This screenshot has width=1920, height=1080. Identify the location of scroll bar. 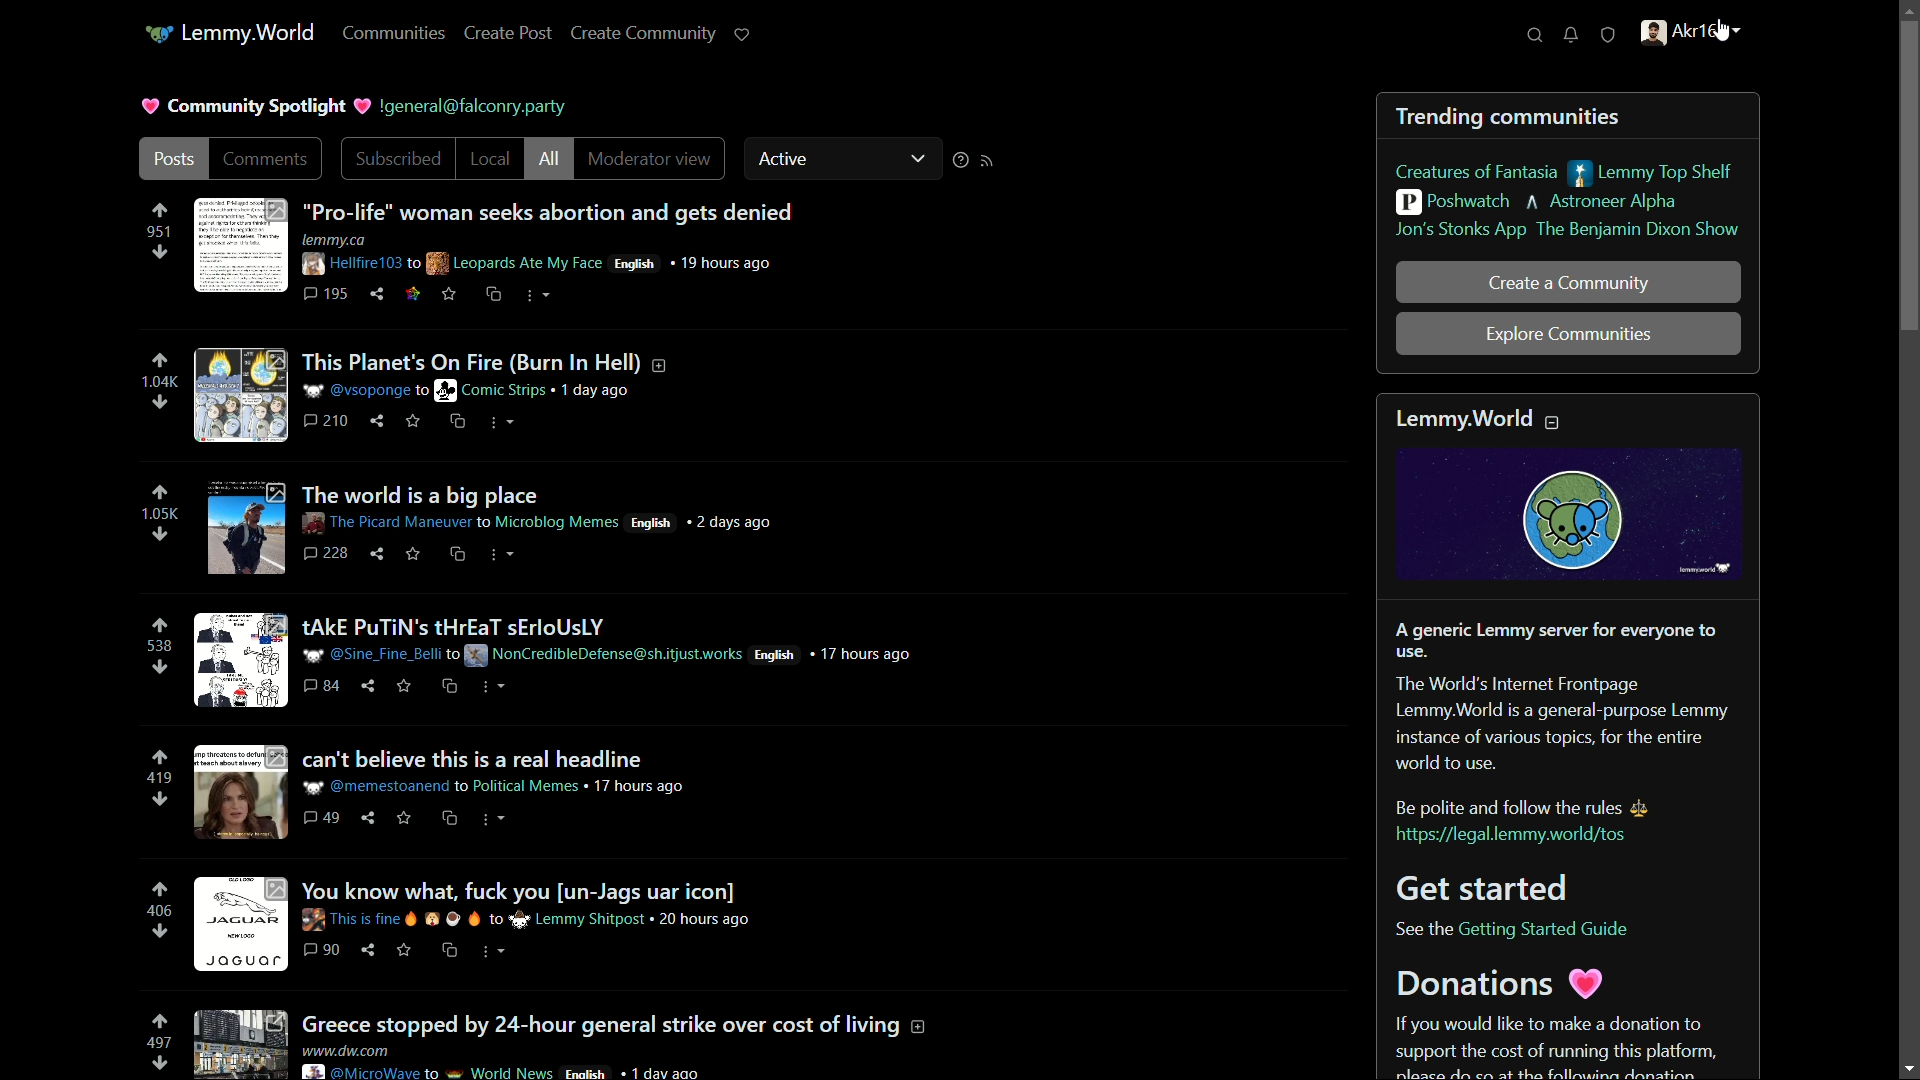
(1910, 539).